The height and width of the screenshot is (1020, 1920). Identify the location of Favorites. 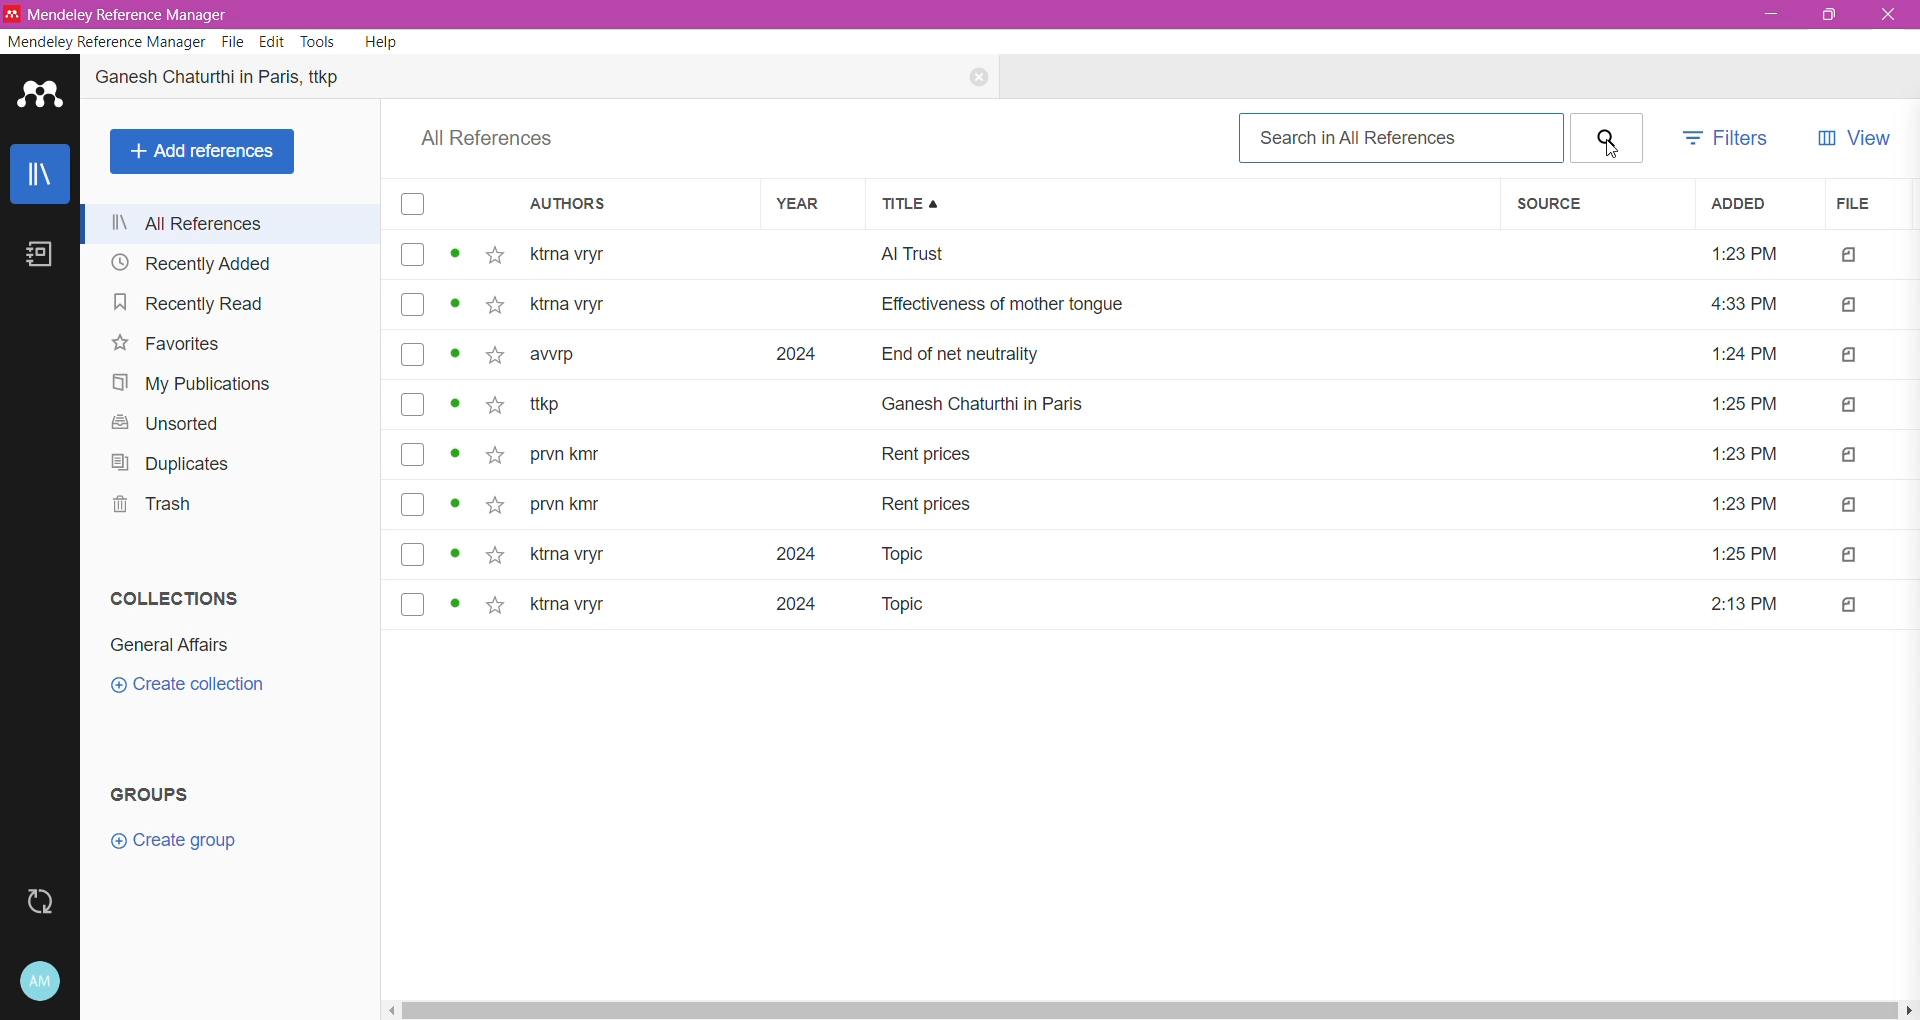
(166, 344).